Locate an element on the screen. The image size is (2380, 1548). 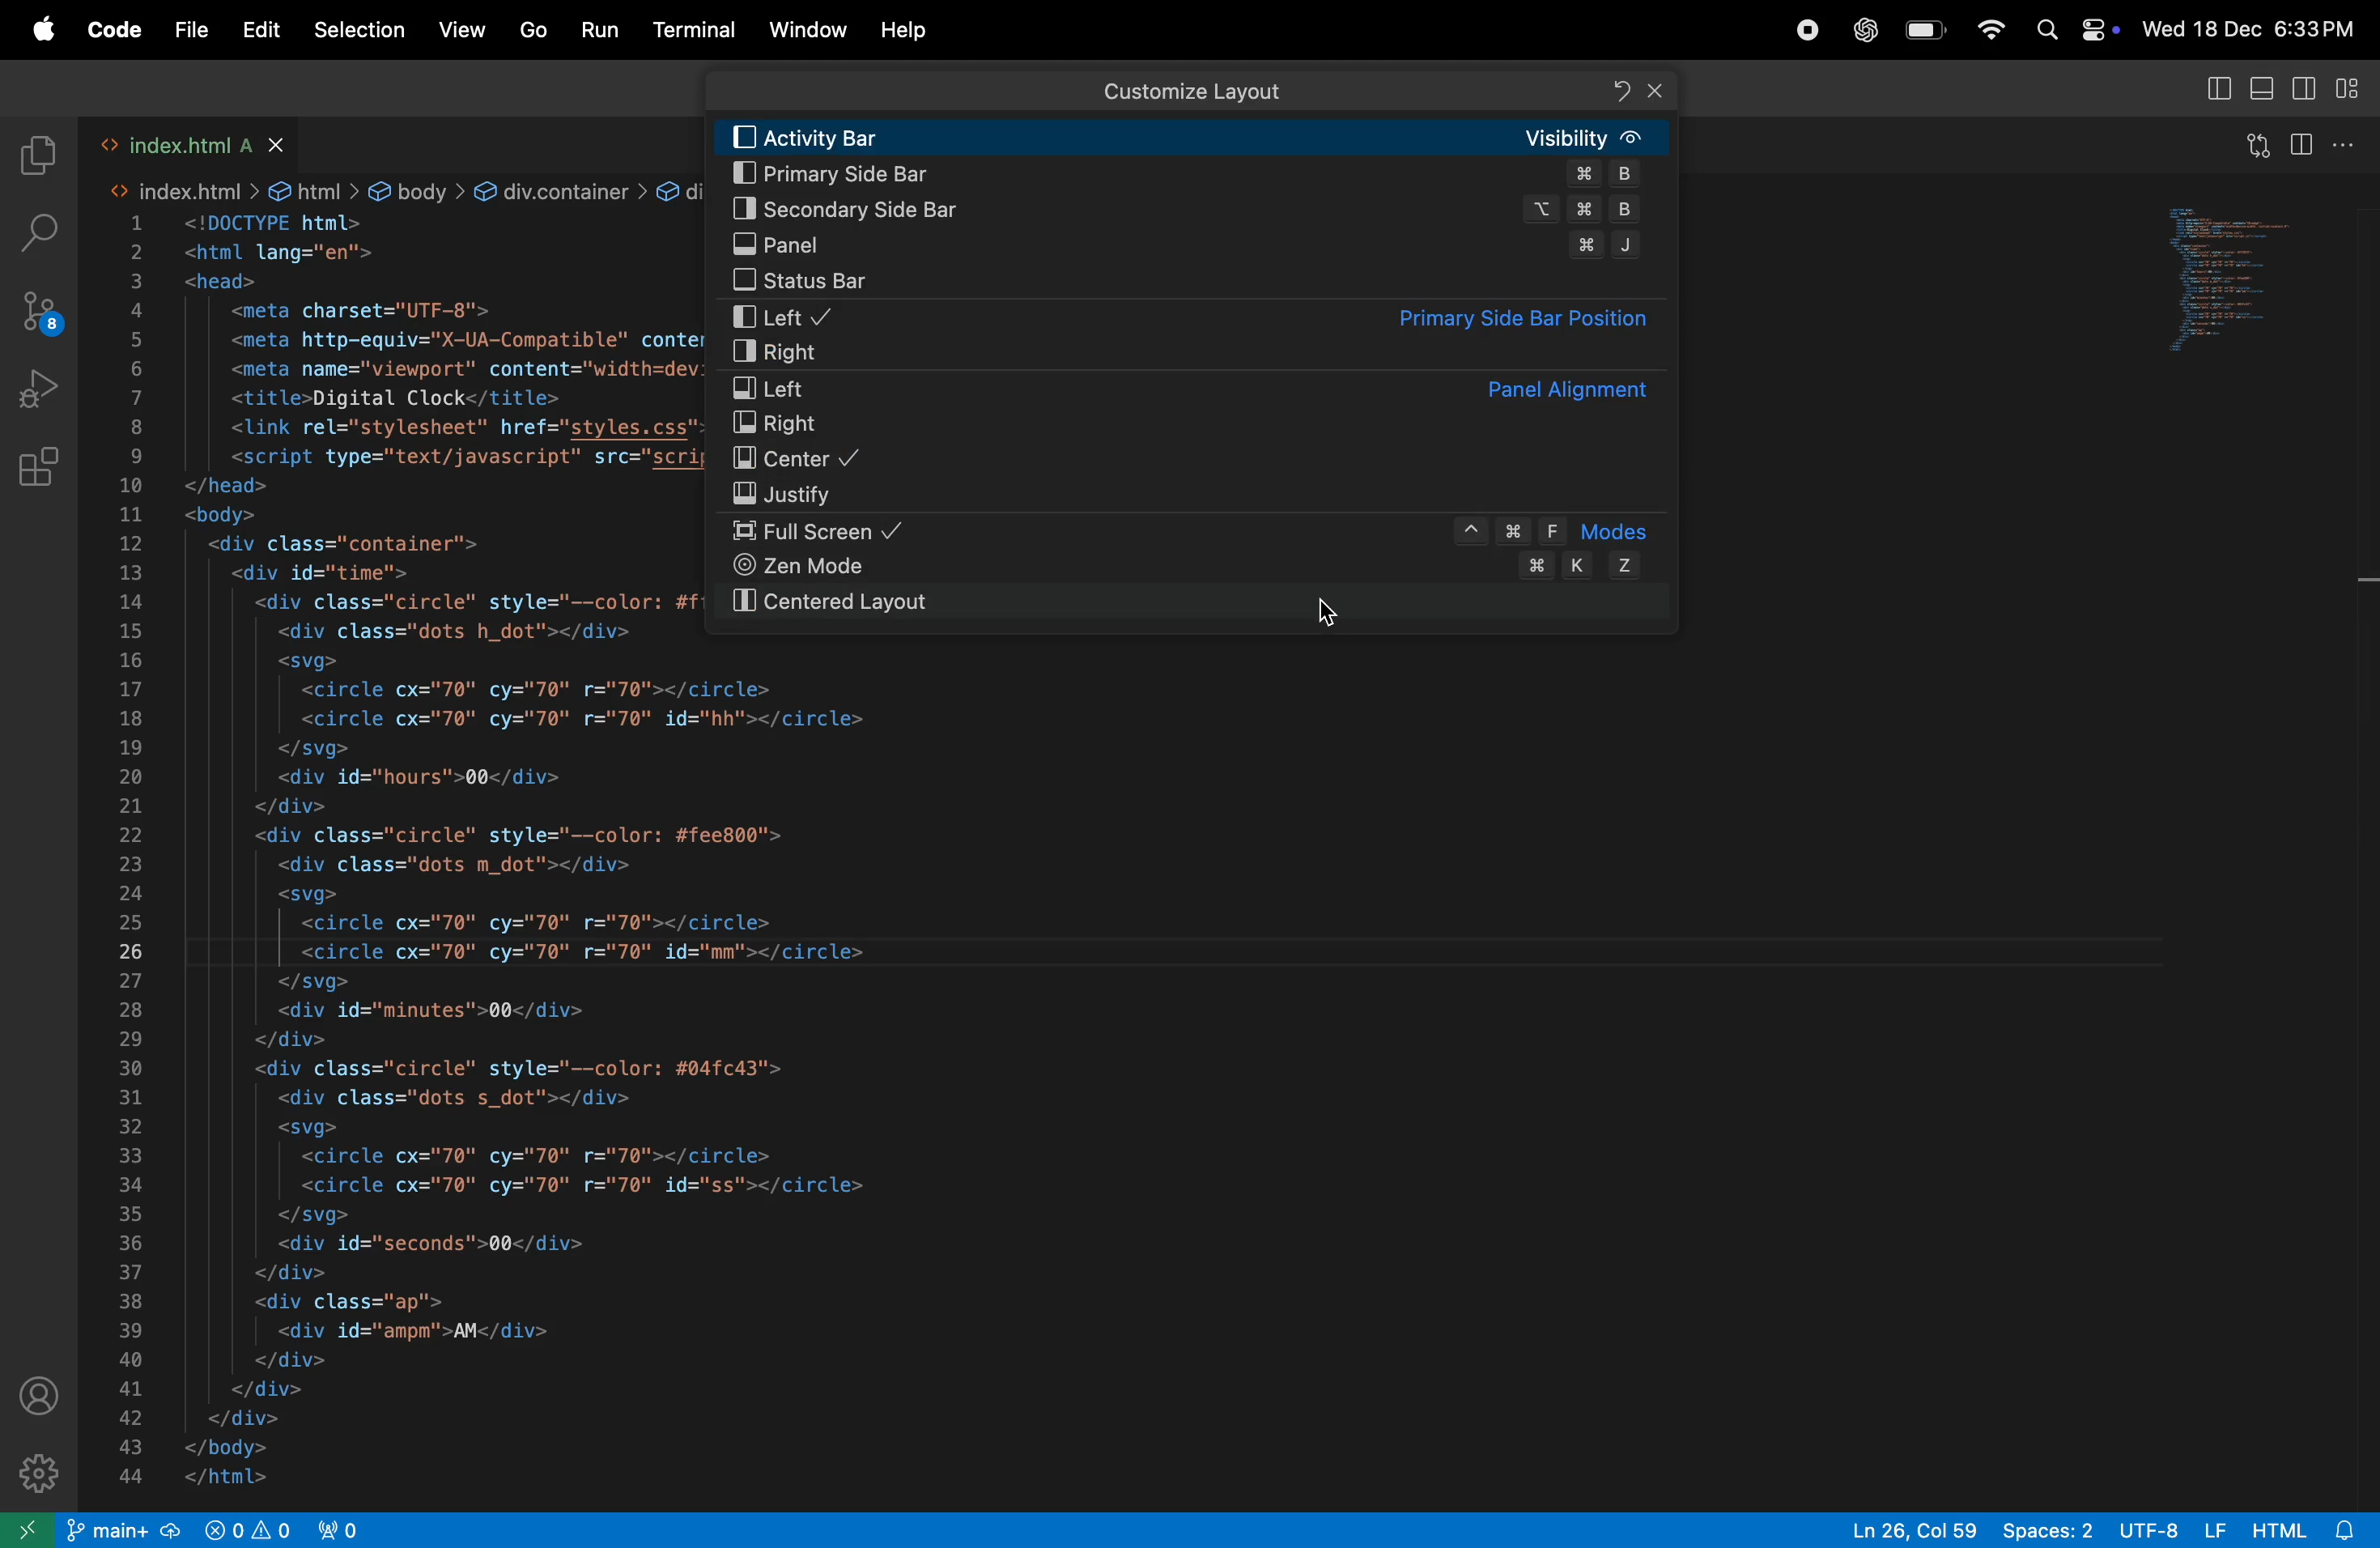
Close is located at coordinates (1658, 90).